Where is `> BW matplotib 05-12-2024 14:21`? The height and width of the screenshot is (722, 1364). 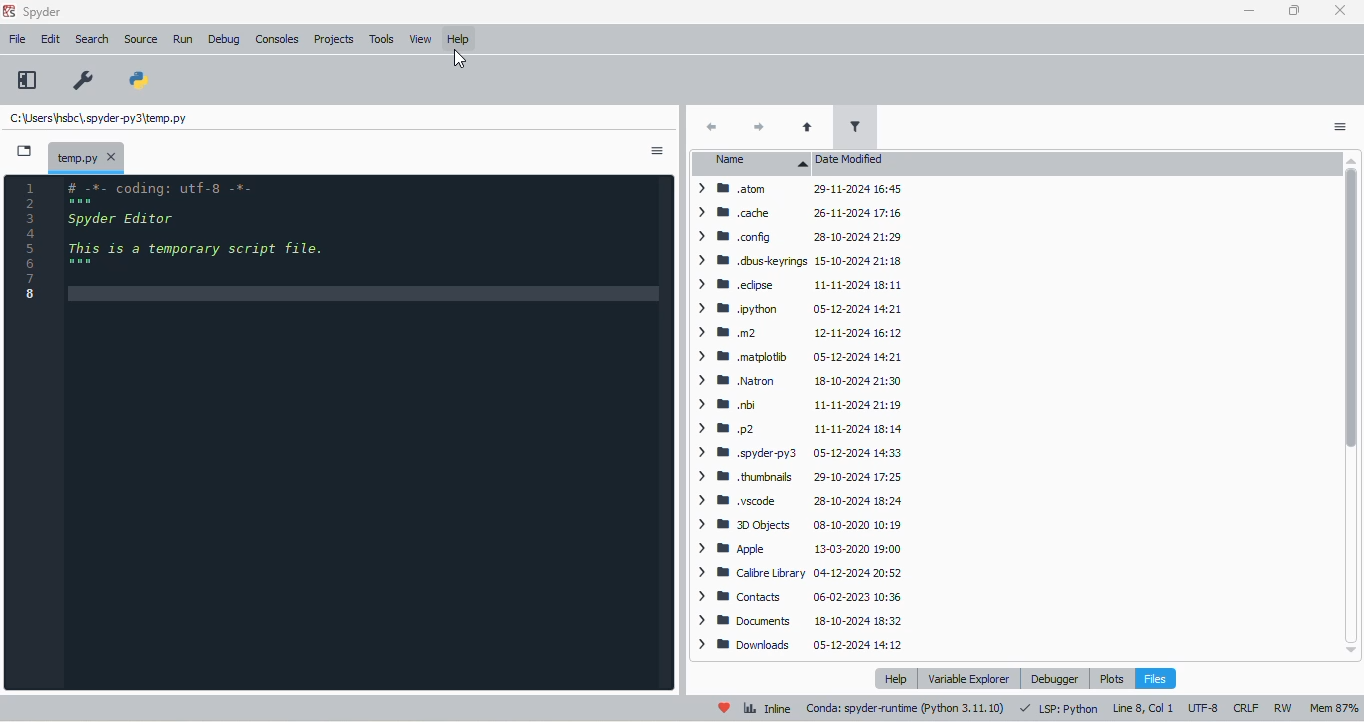 > BW matplotib 05-12-2024 14:21 is located at coordinates (796, 356).